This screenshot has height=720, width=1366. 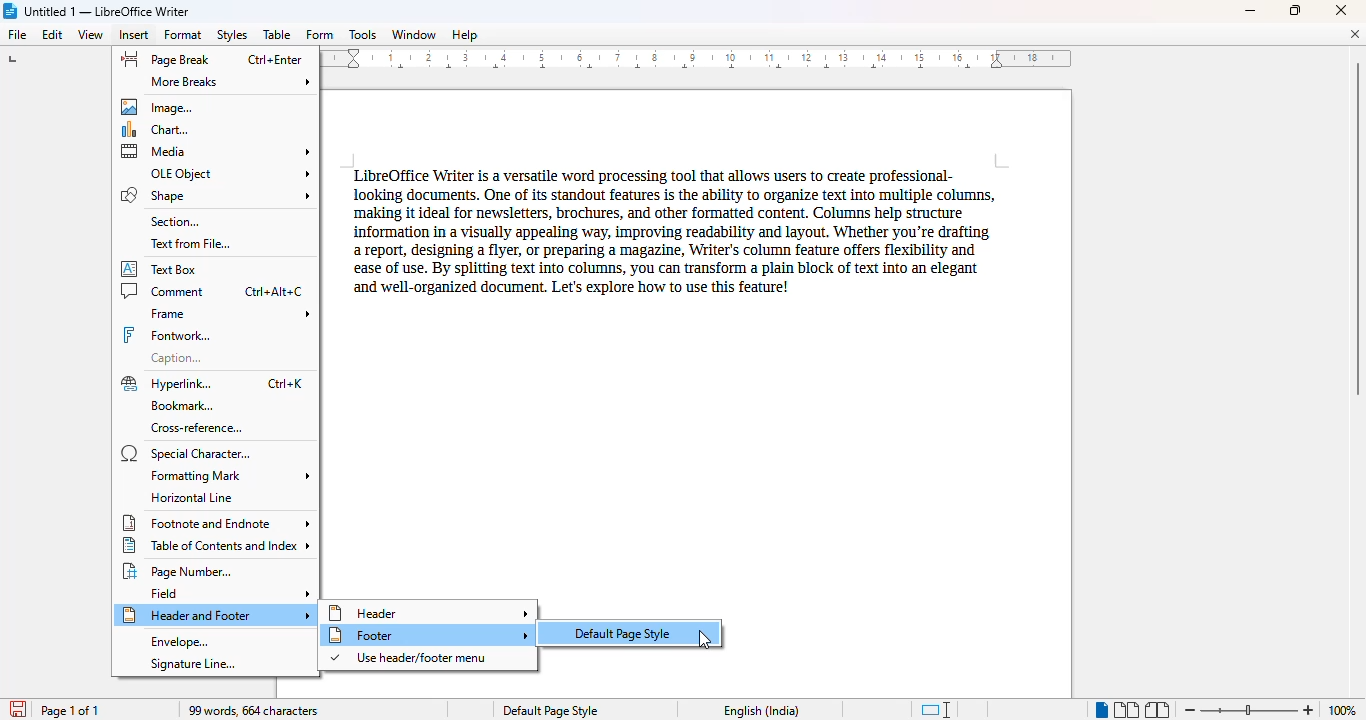 I want to click on 100% (zoom level), so click(x=1343, y=710).